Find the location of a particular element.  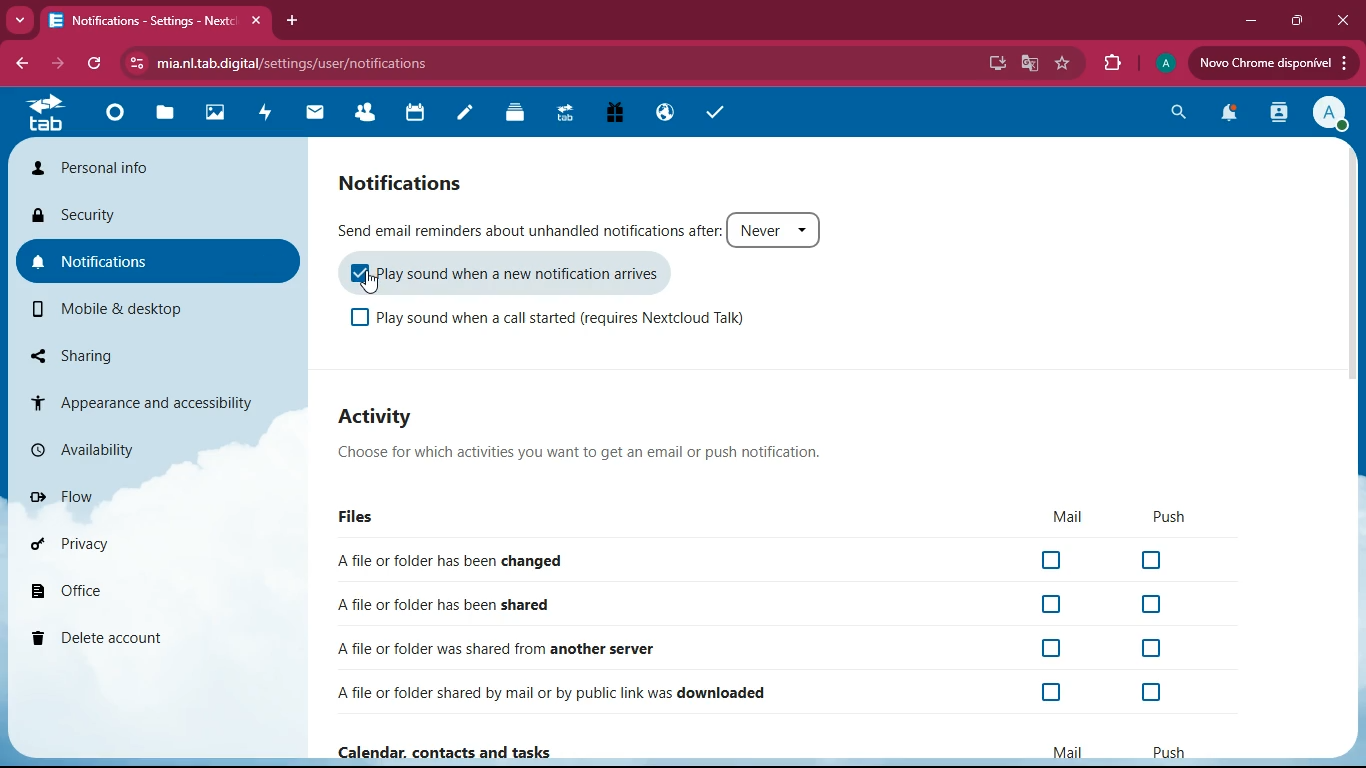

mail is located at coordinates (1068, 517).